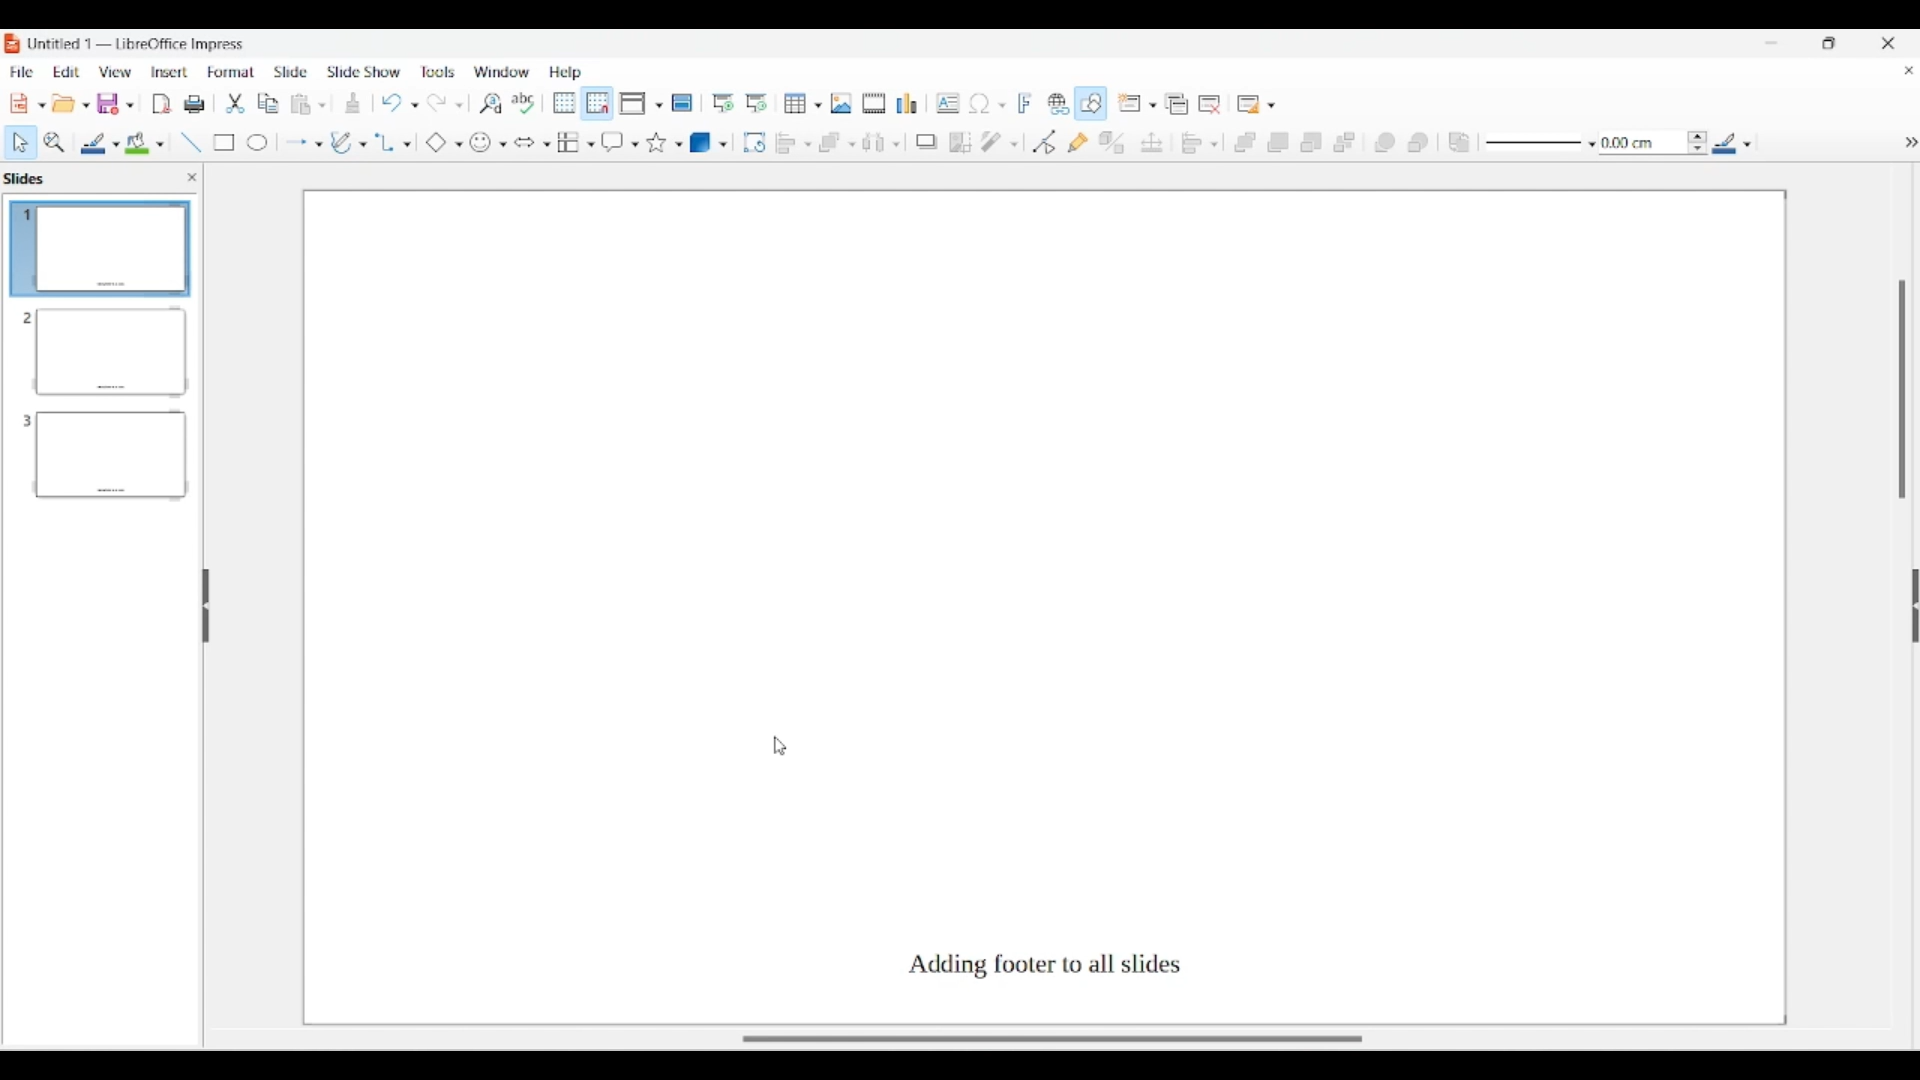 This screenshot has height=1080, width=1920. I want to click on Send to back, so click(1344, 142).